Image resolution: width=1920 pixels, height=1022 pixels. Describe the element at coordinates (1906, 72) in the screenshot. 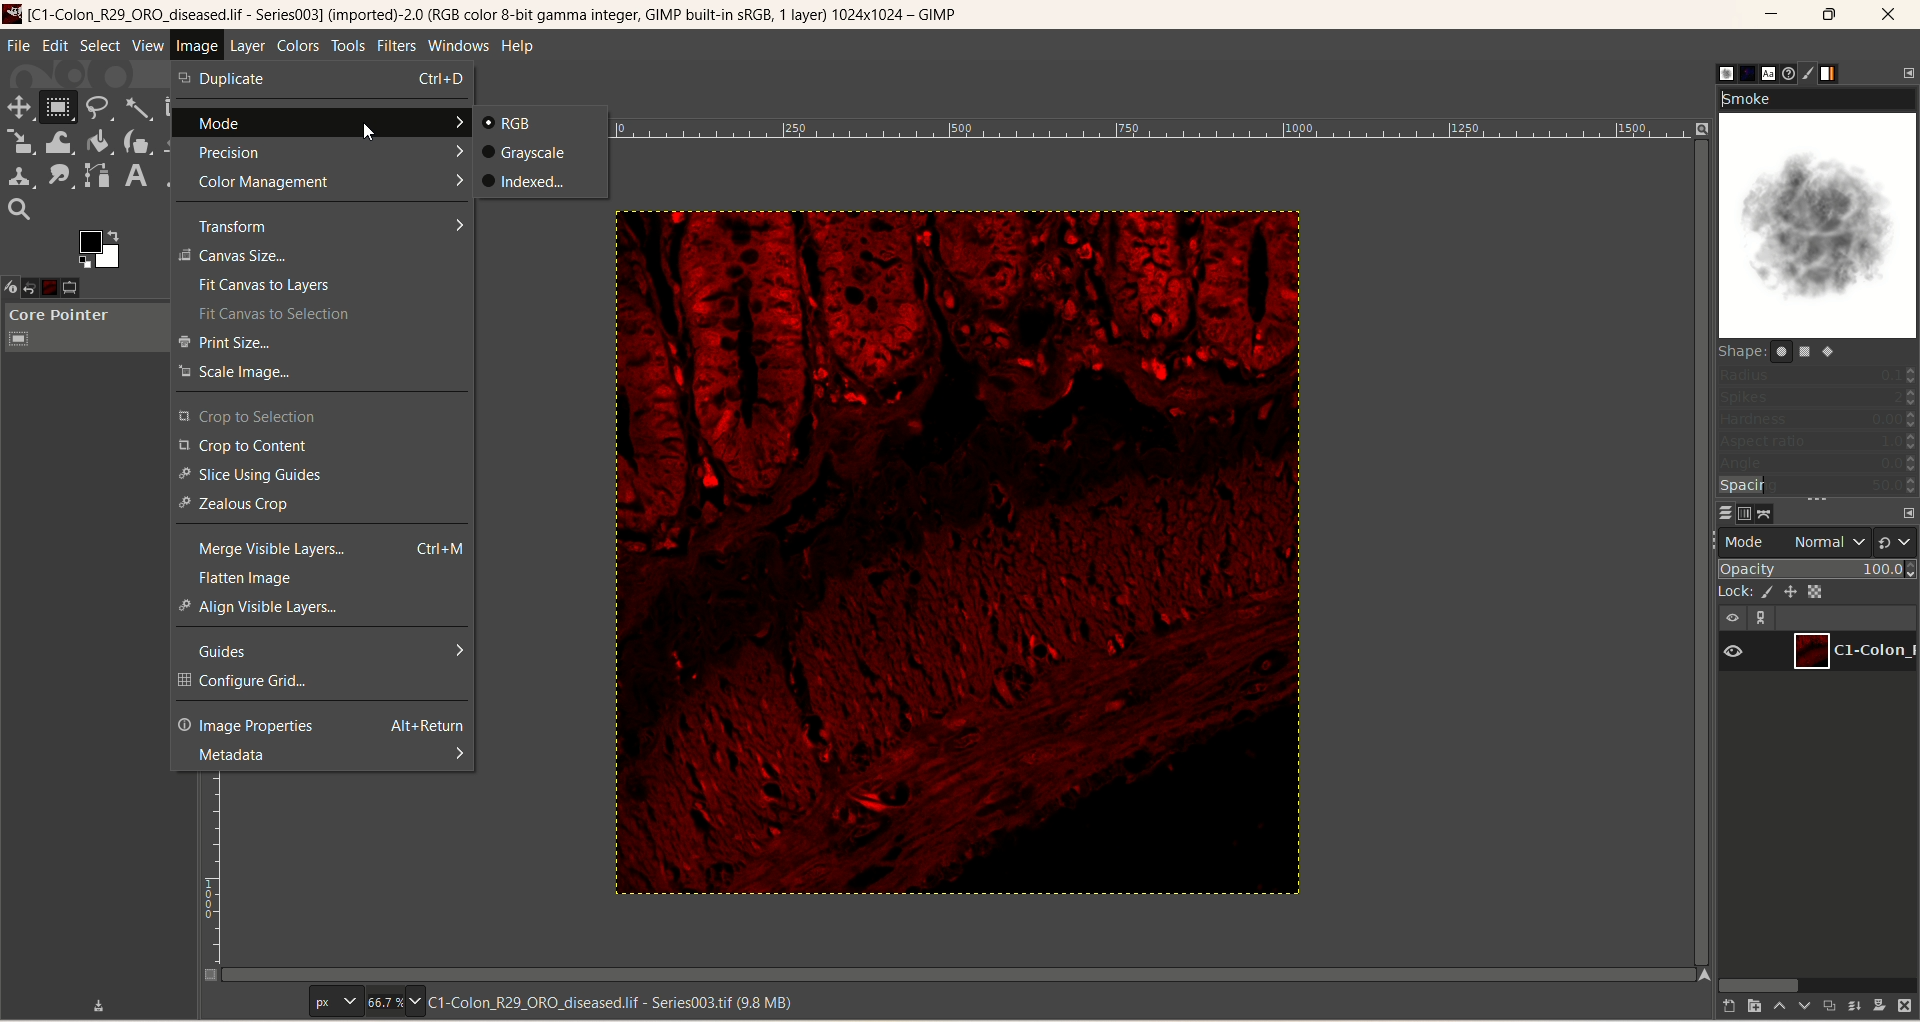

I see `configure this tab` at that location.